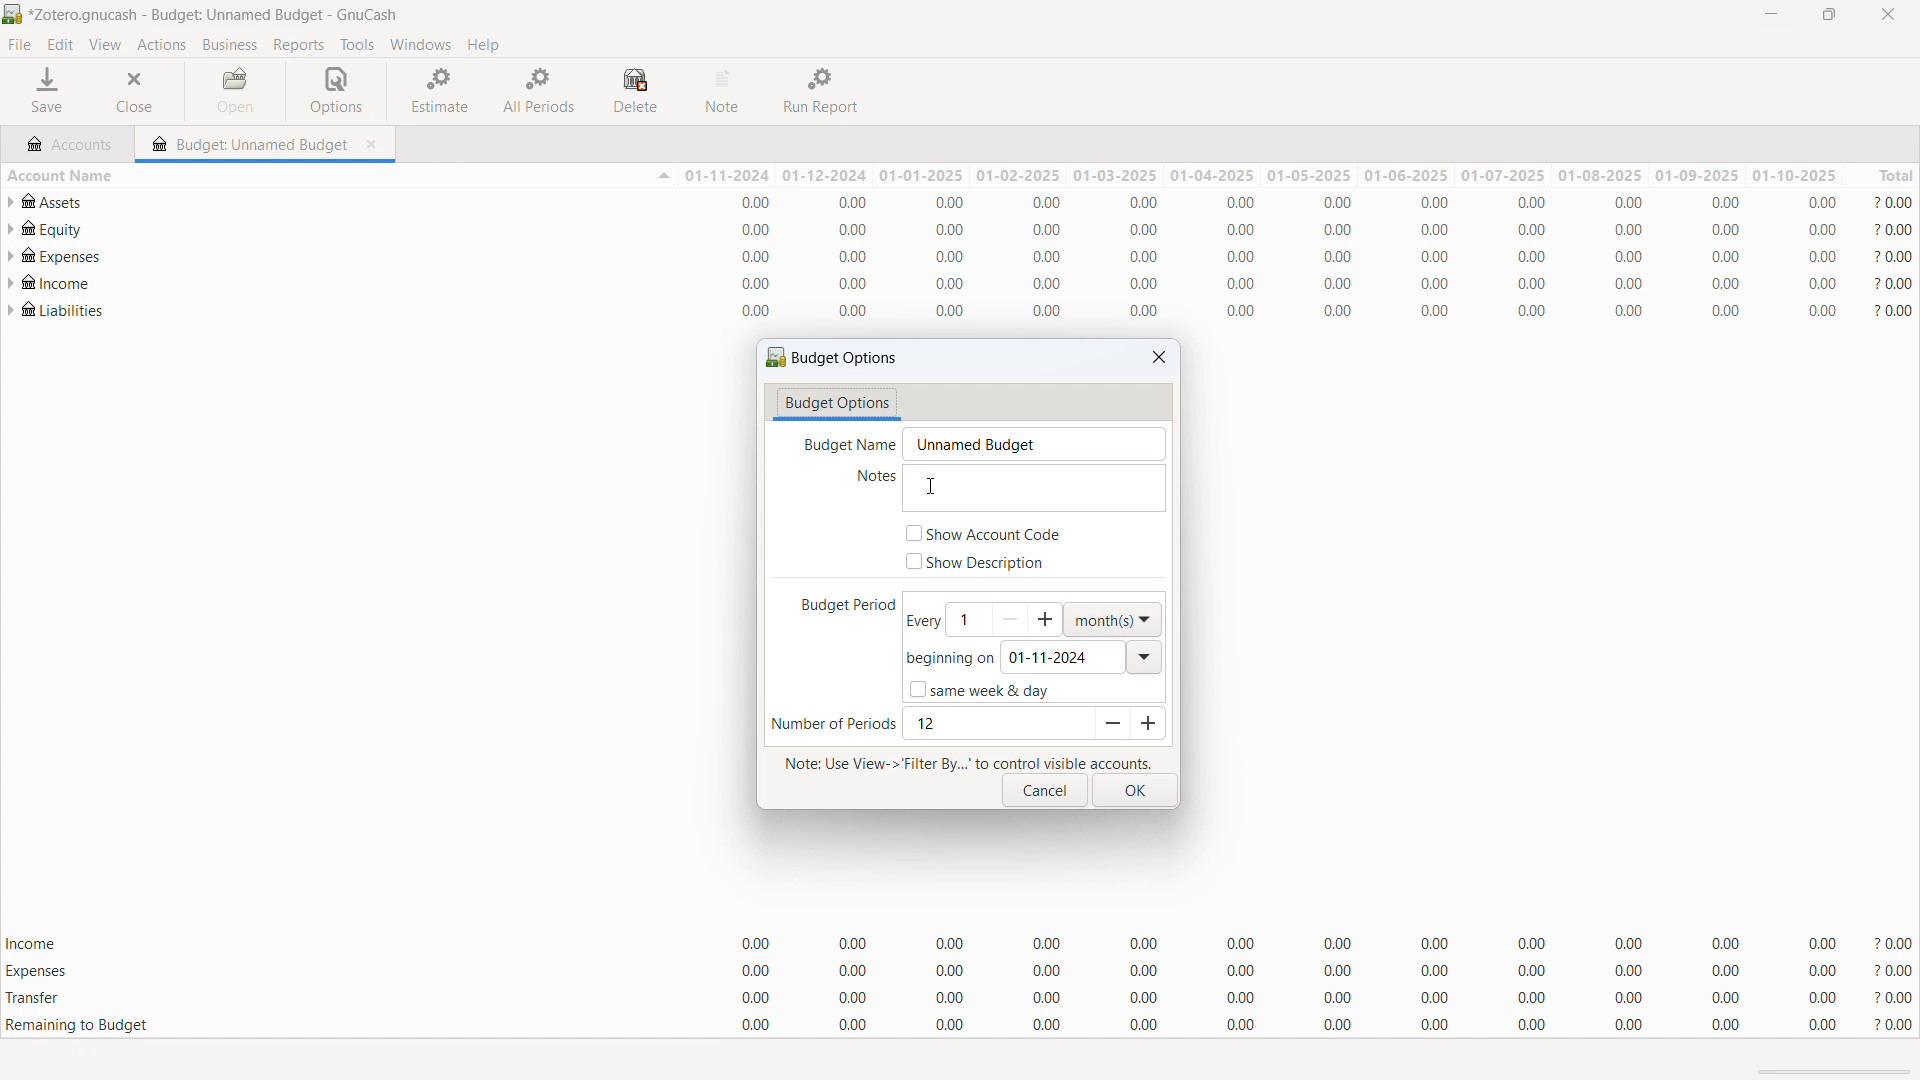 The height and width of the screenshot is (1080, 1920). I want to click on 01-07-2025, so click(1503, 175).